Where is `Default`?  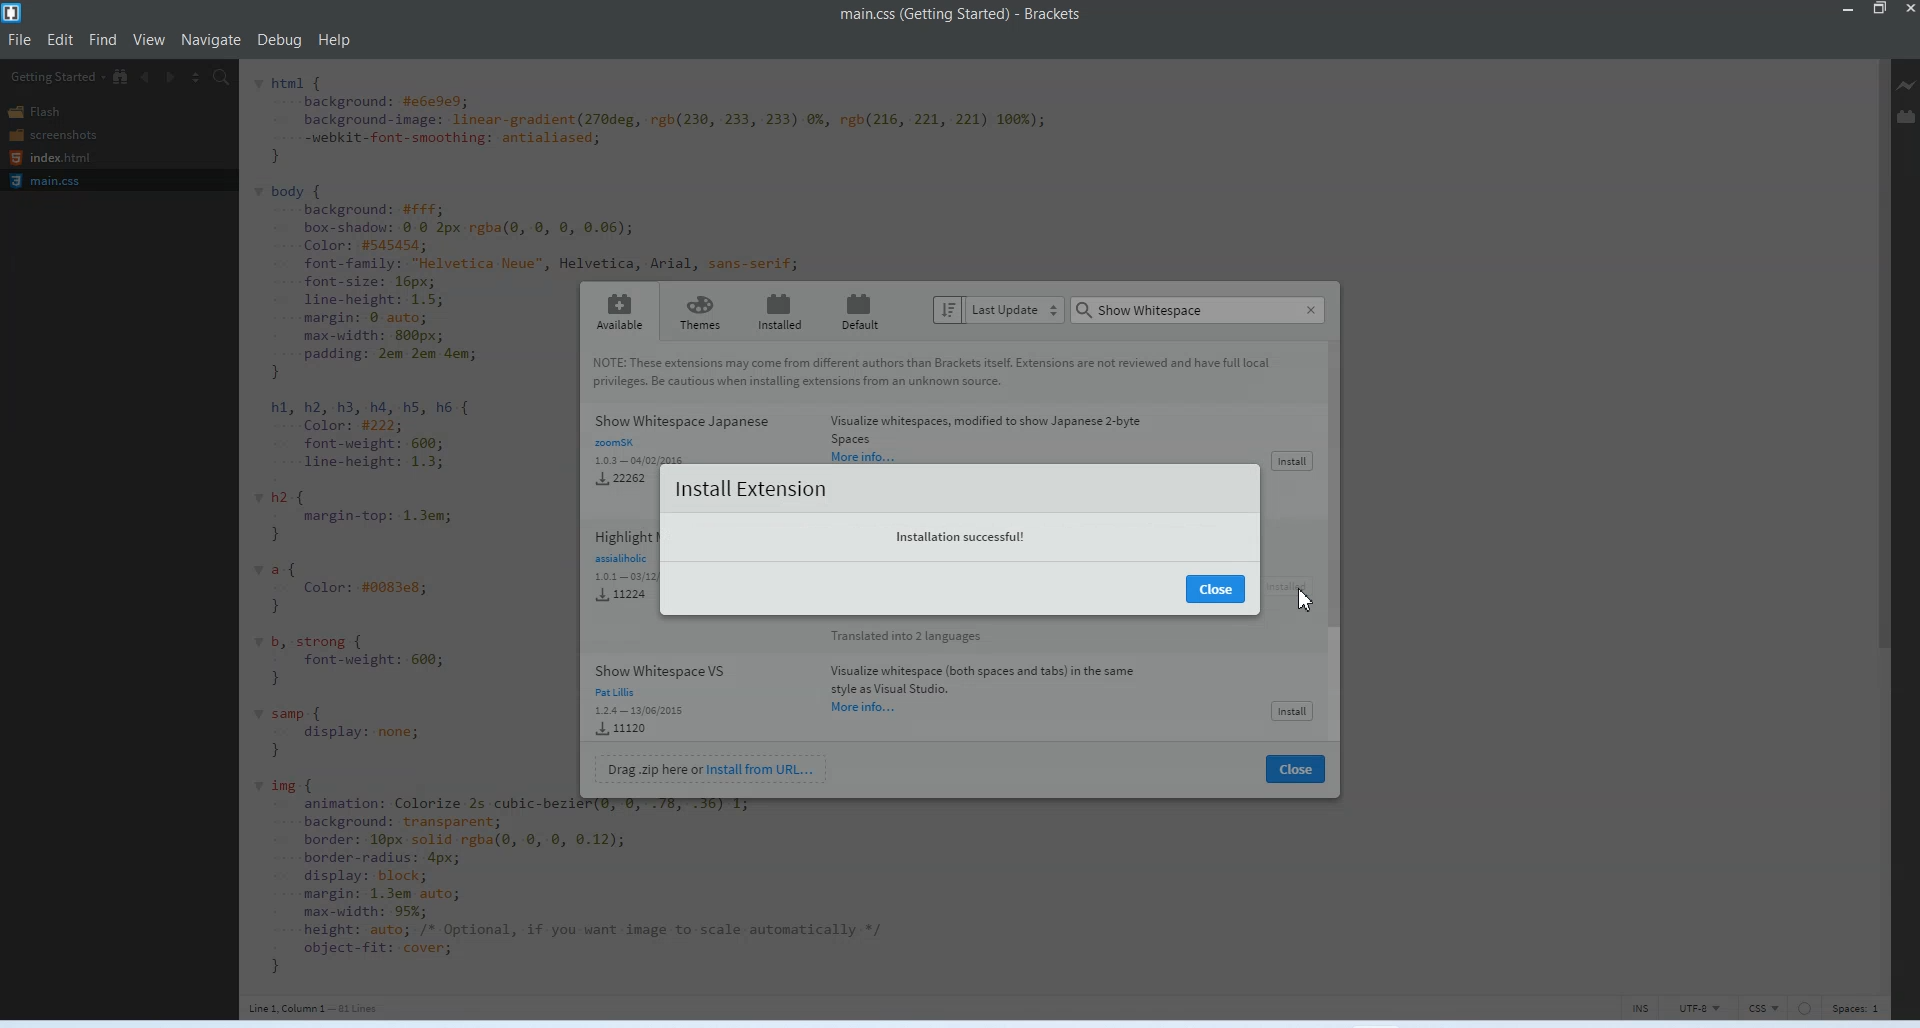 Default is located at coordinates (864, 310).